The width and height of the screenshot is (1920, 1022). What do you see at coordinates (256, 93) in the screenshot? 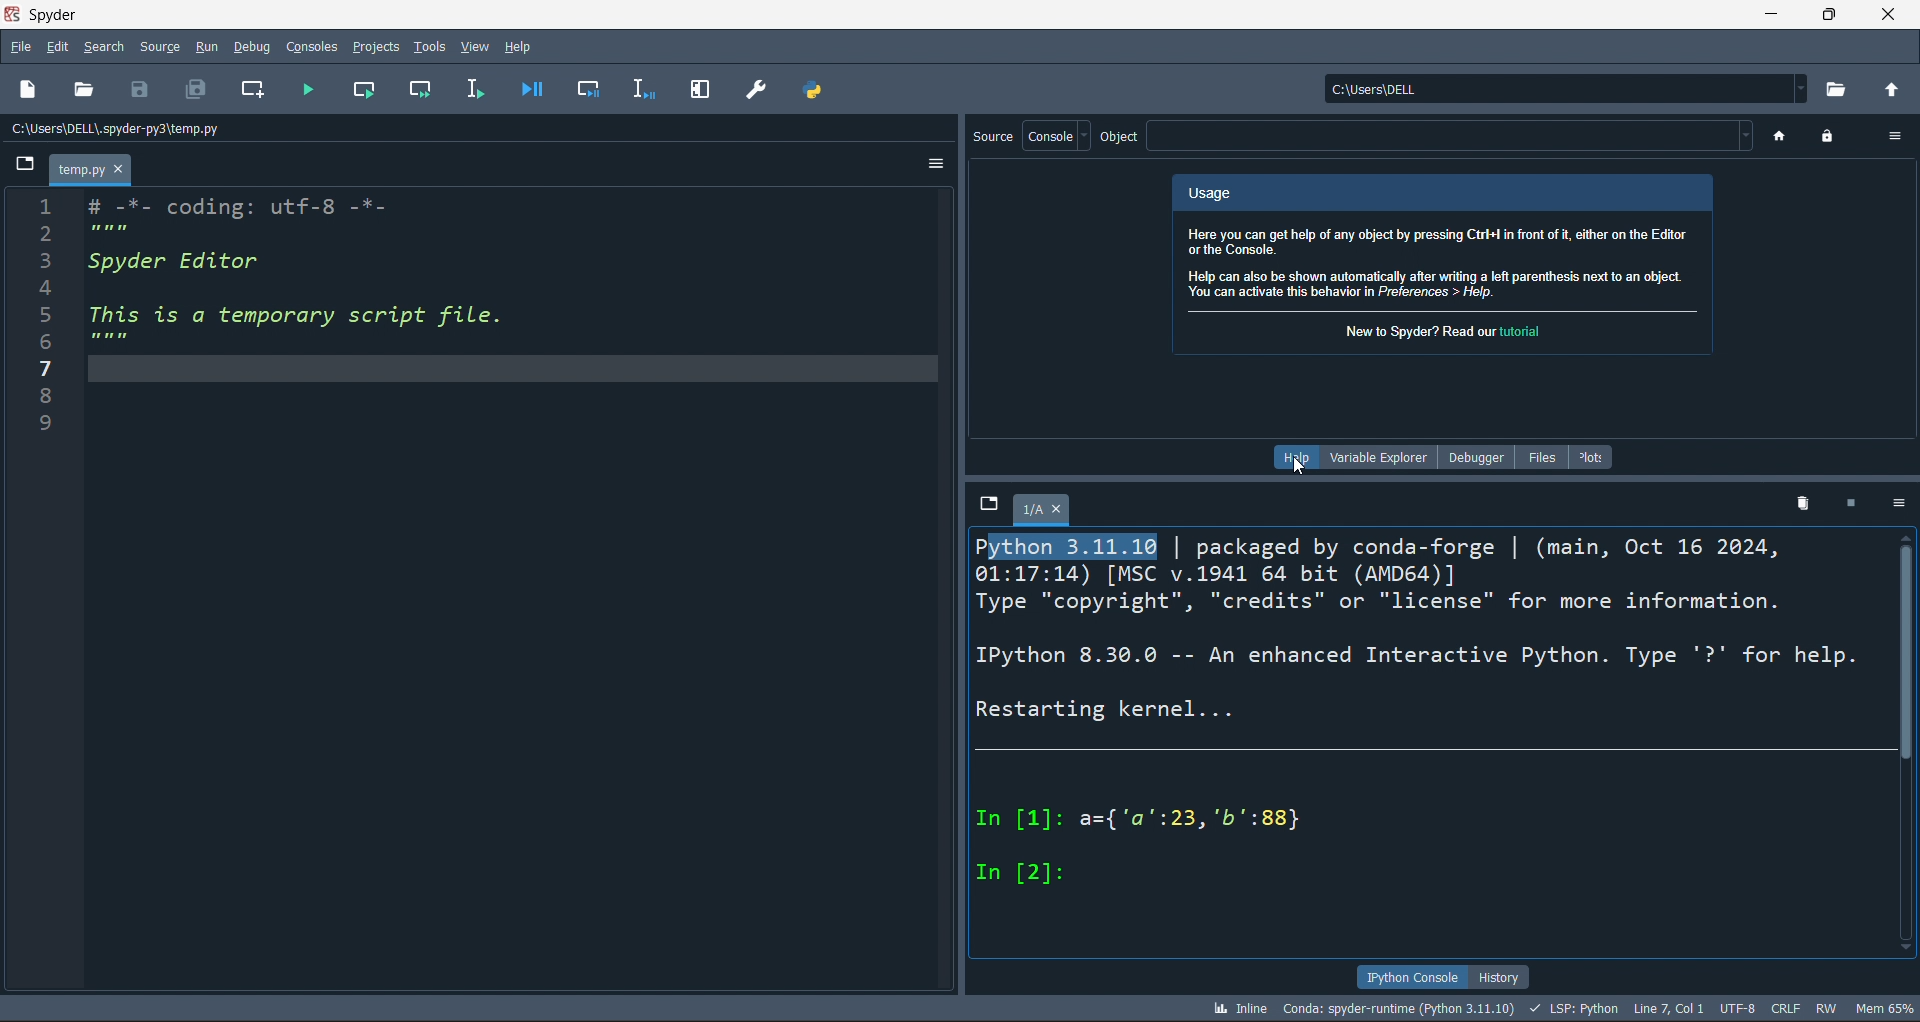
I see `new cell` at bounding box center [256, 93].